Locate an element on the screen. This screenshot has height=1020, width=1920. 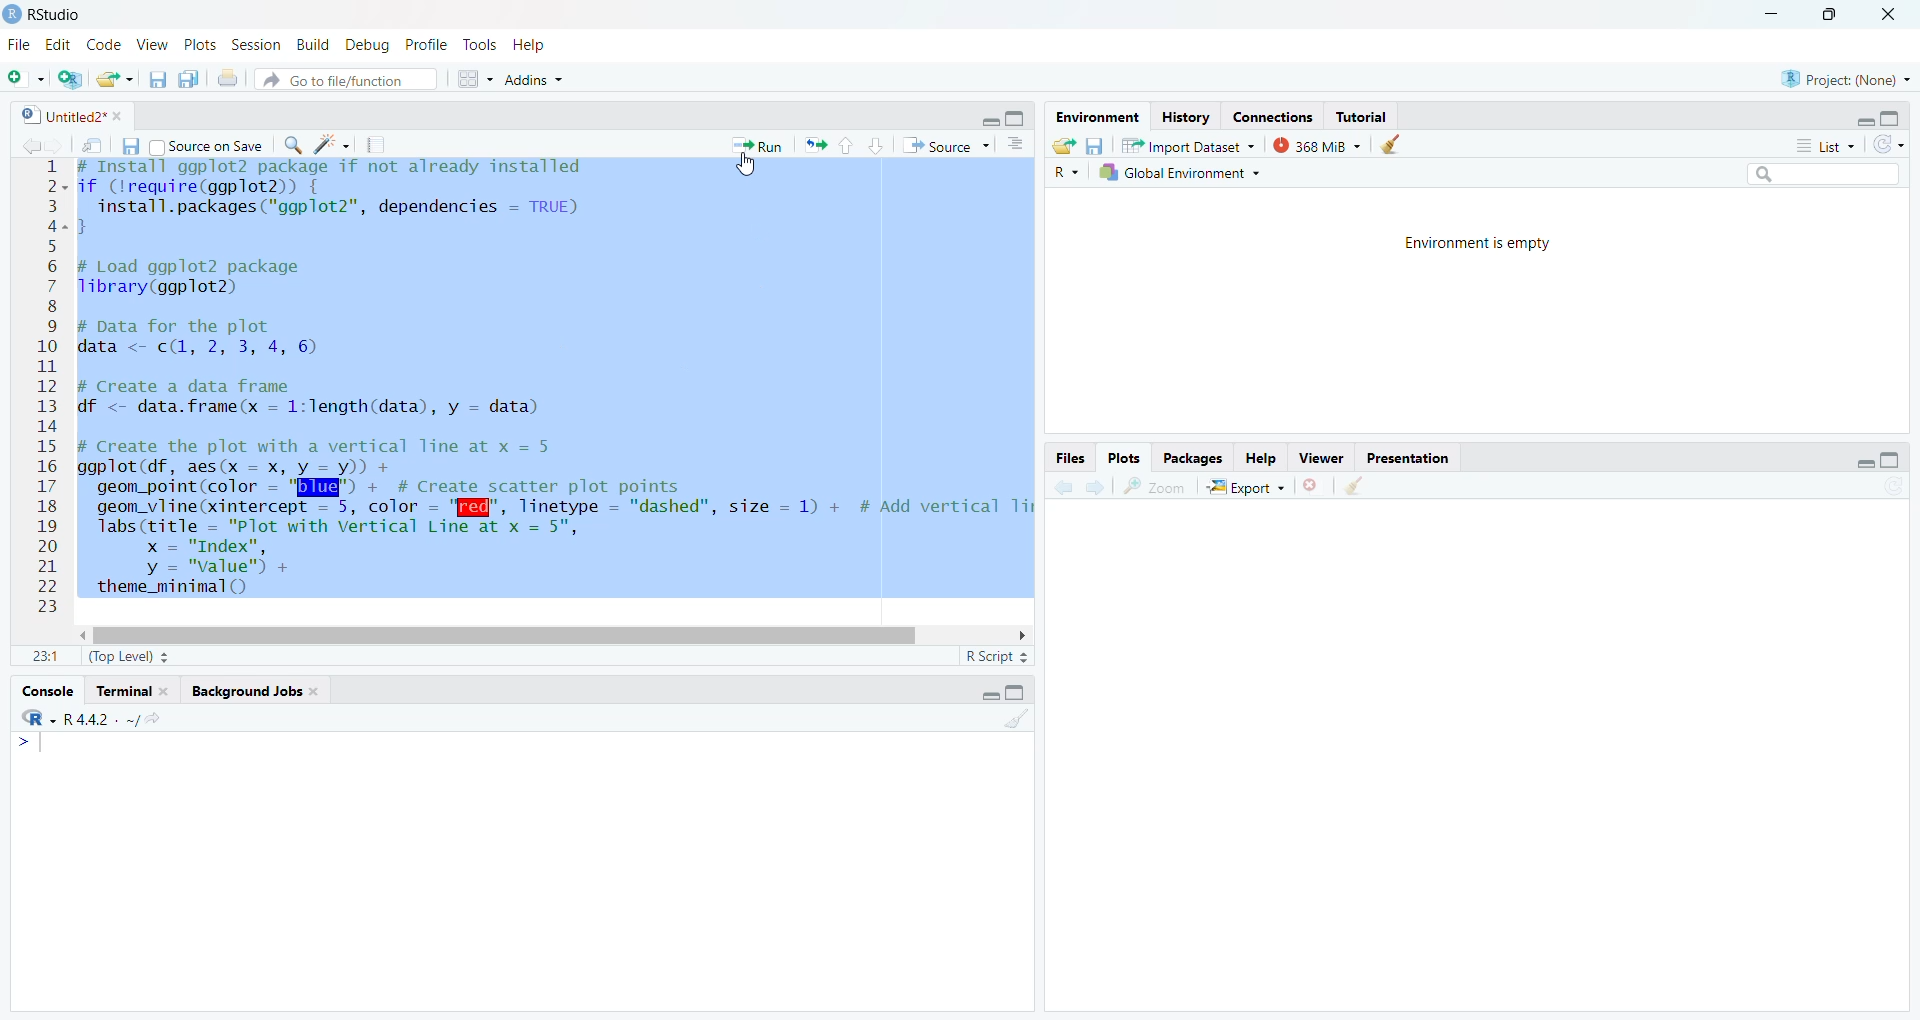
add is located at coordinates (25, 79).